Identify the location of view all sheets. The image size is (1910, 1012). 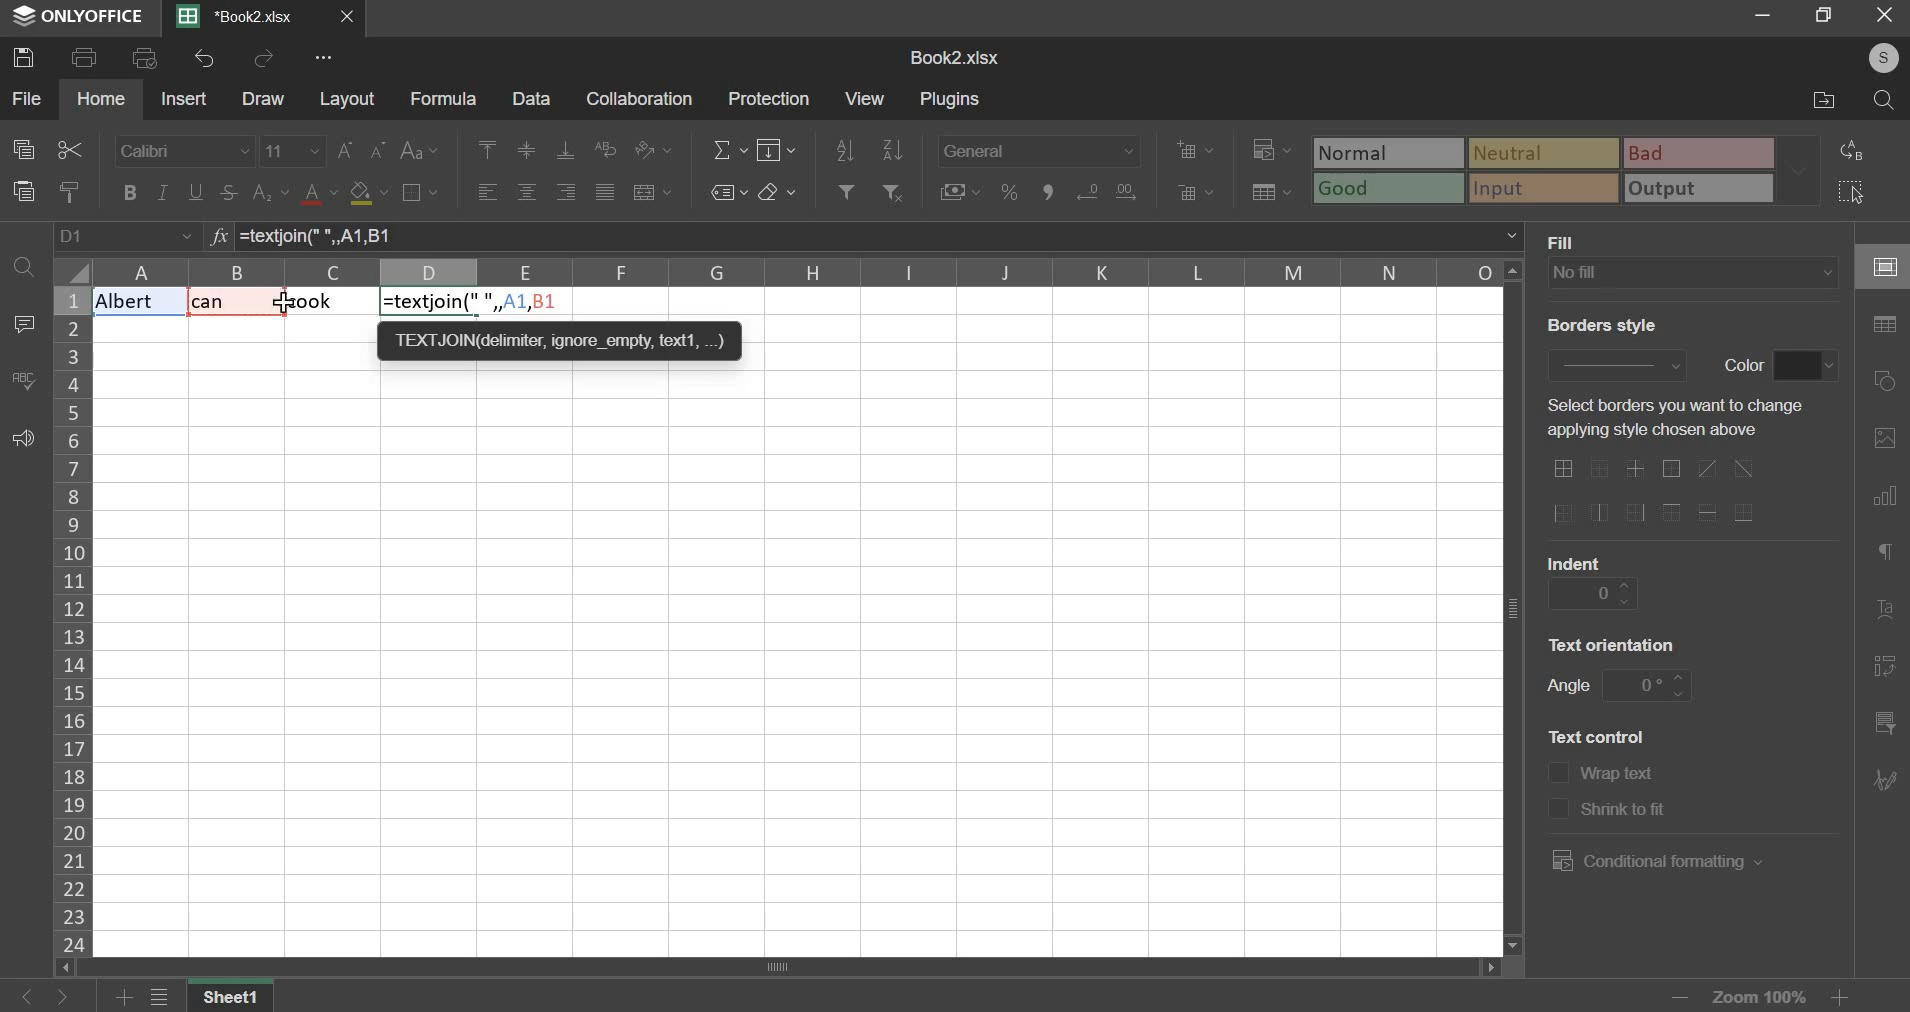
(170, 998).